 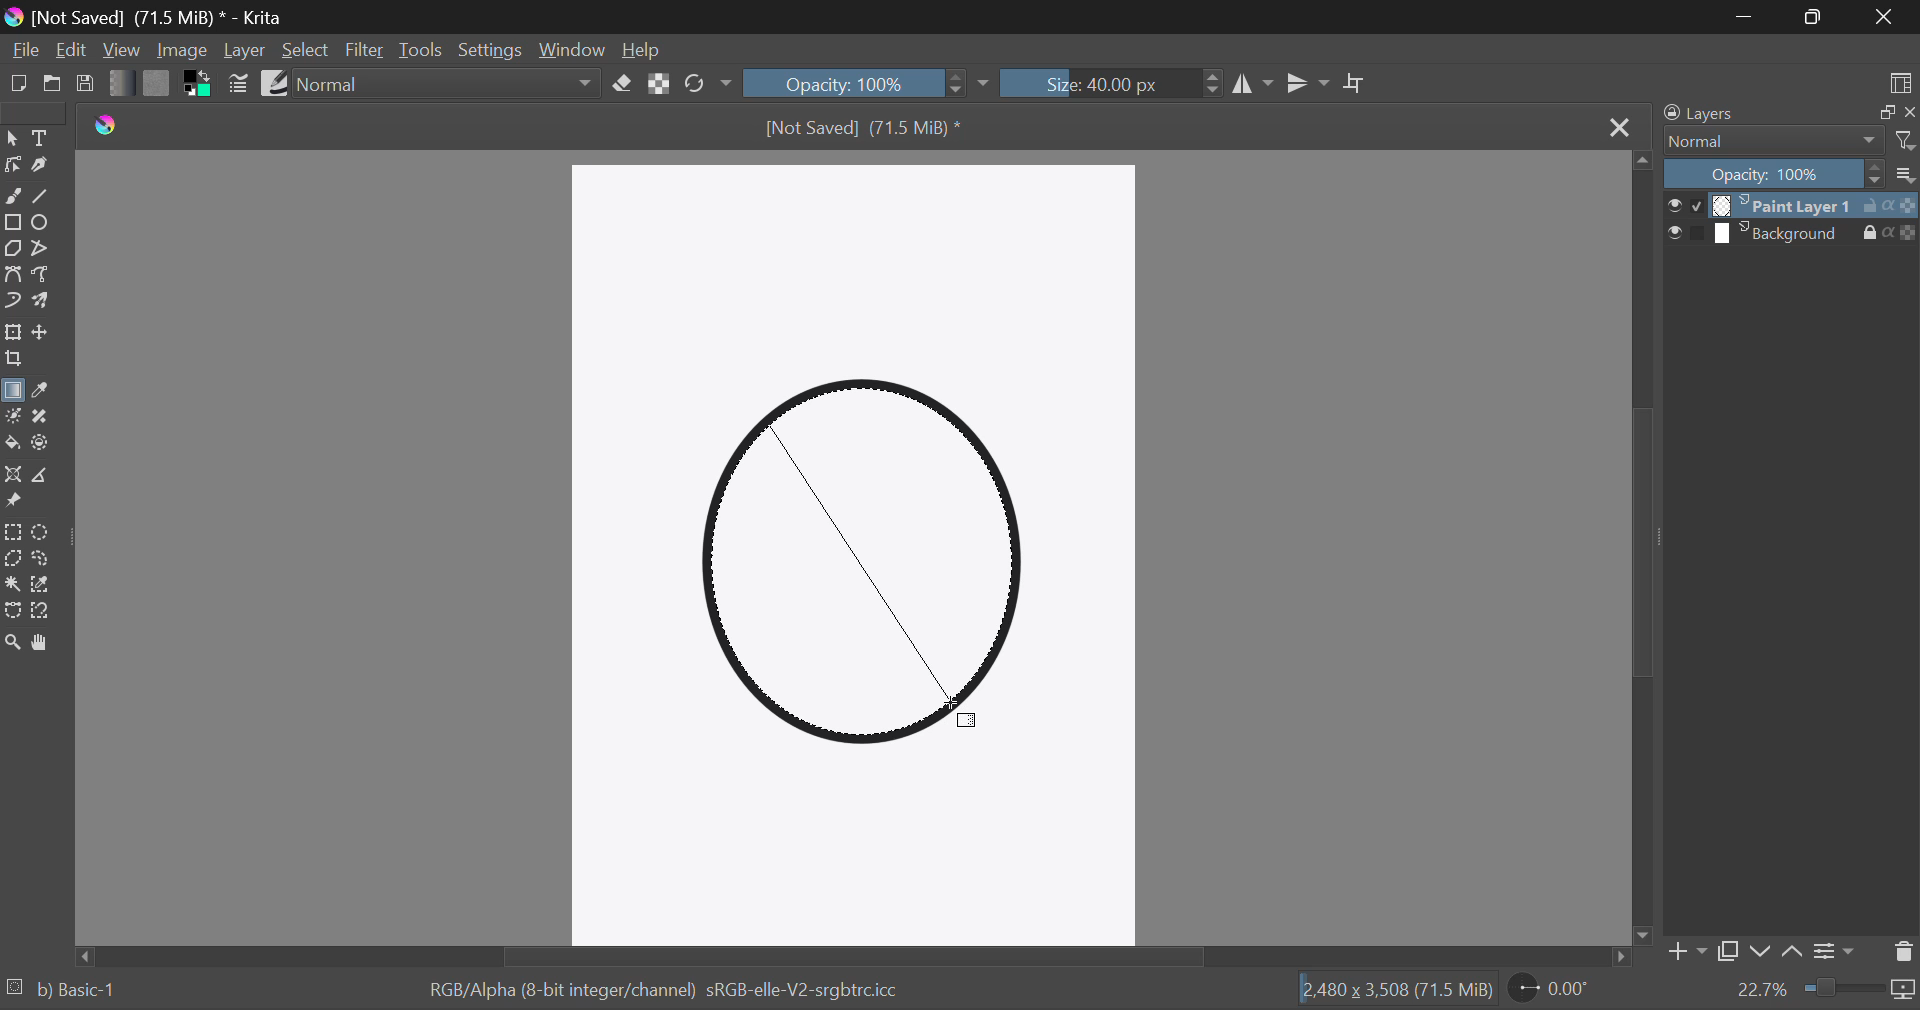 What do you see at coordinates (13, 391) in the screenshot?
I see `Gradient Fill` at bounding box center [13, 391].